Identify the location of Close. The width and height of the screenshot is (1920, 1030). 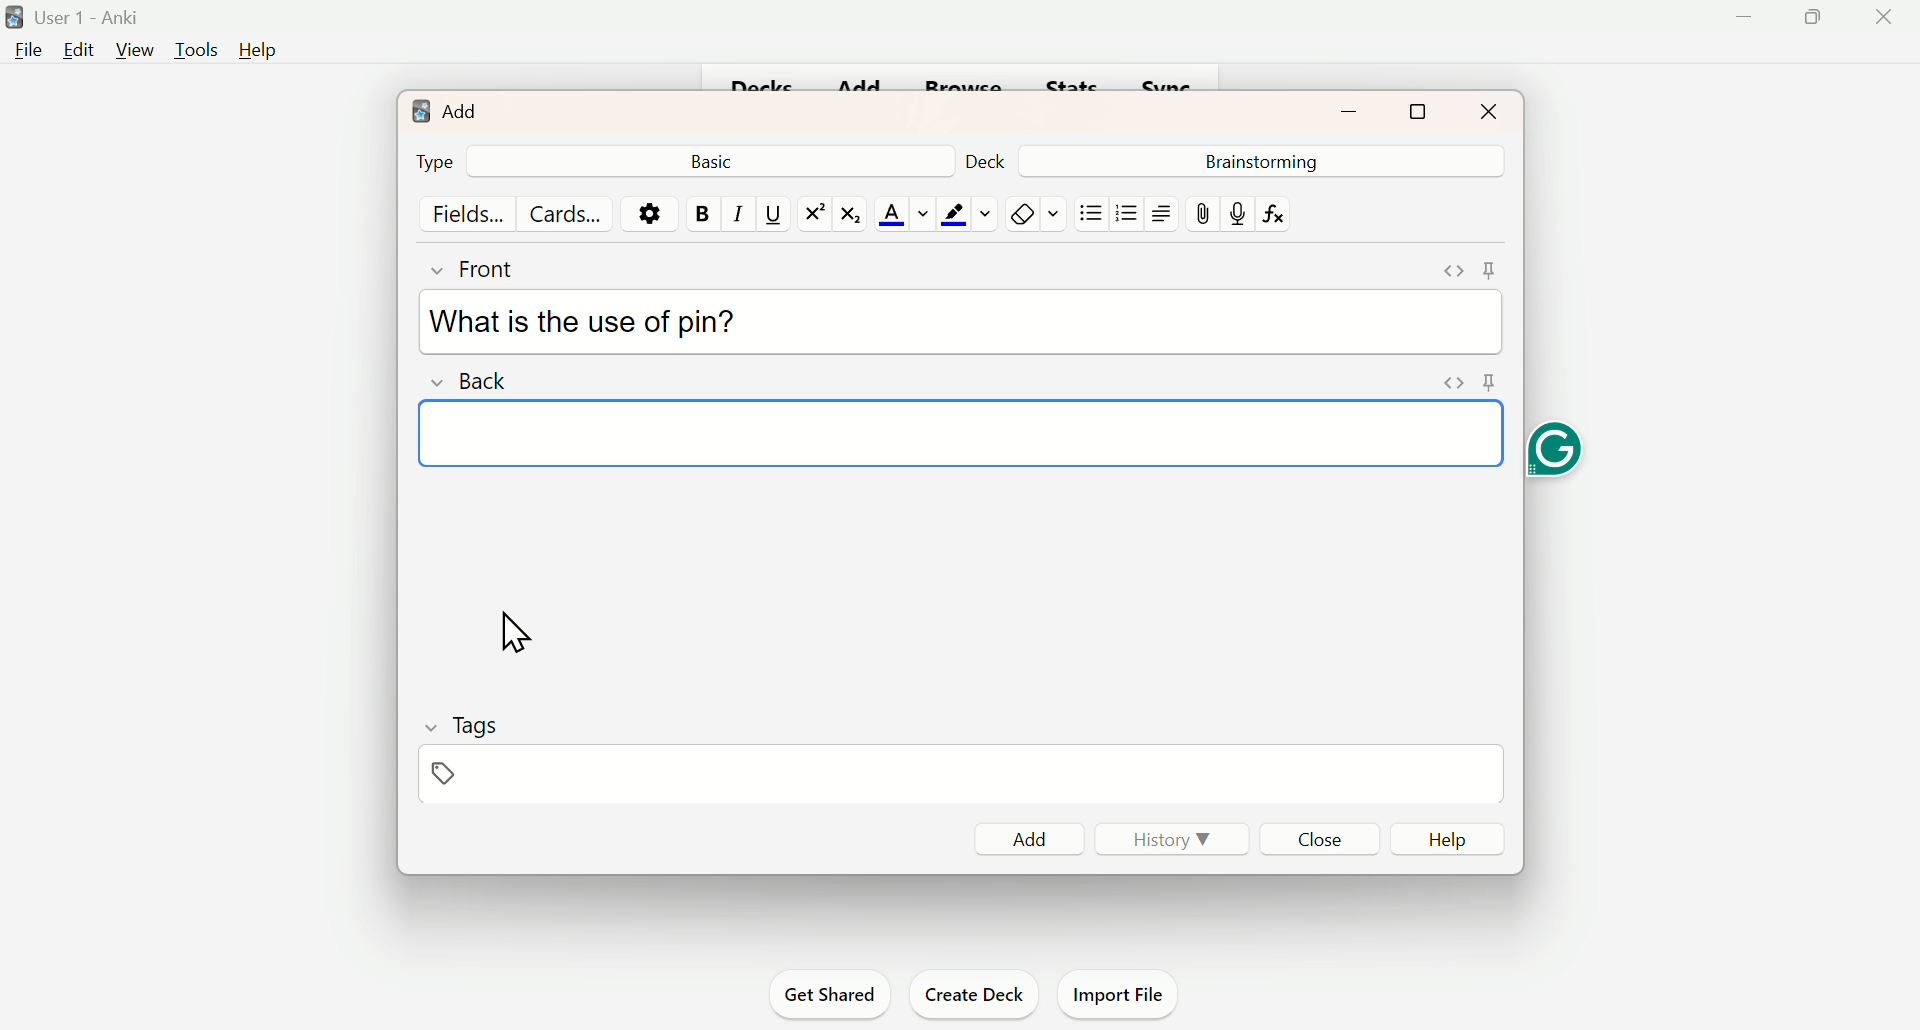
(1324, 838).